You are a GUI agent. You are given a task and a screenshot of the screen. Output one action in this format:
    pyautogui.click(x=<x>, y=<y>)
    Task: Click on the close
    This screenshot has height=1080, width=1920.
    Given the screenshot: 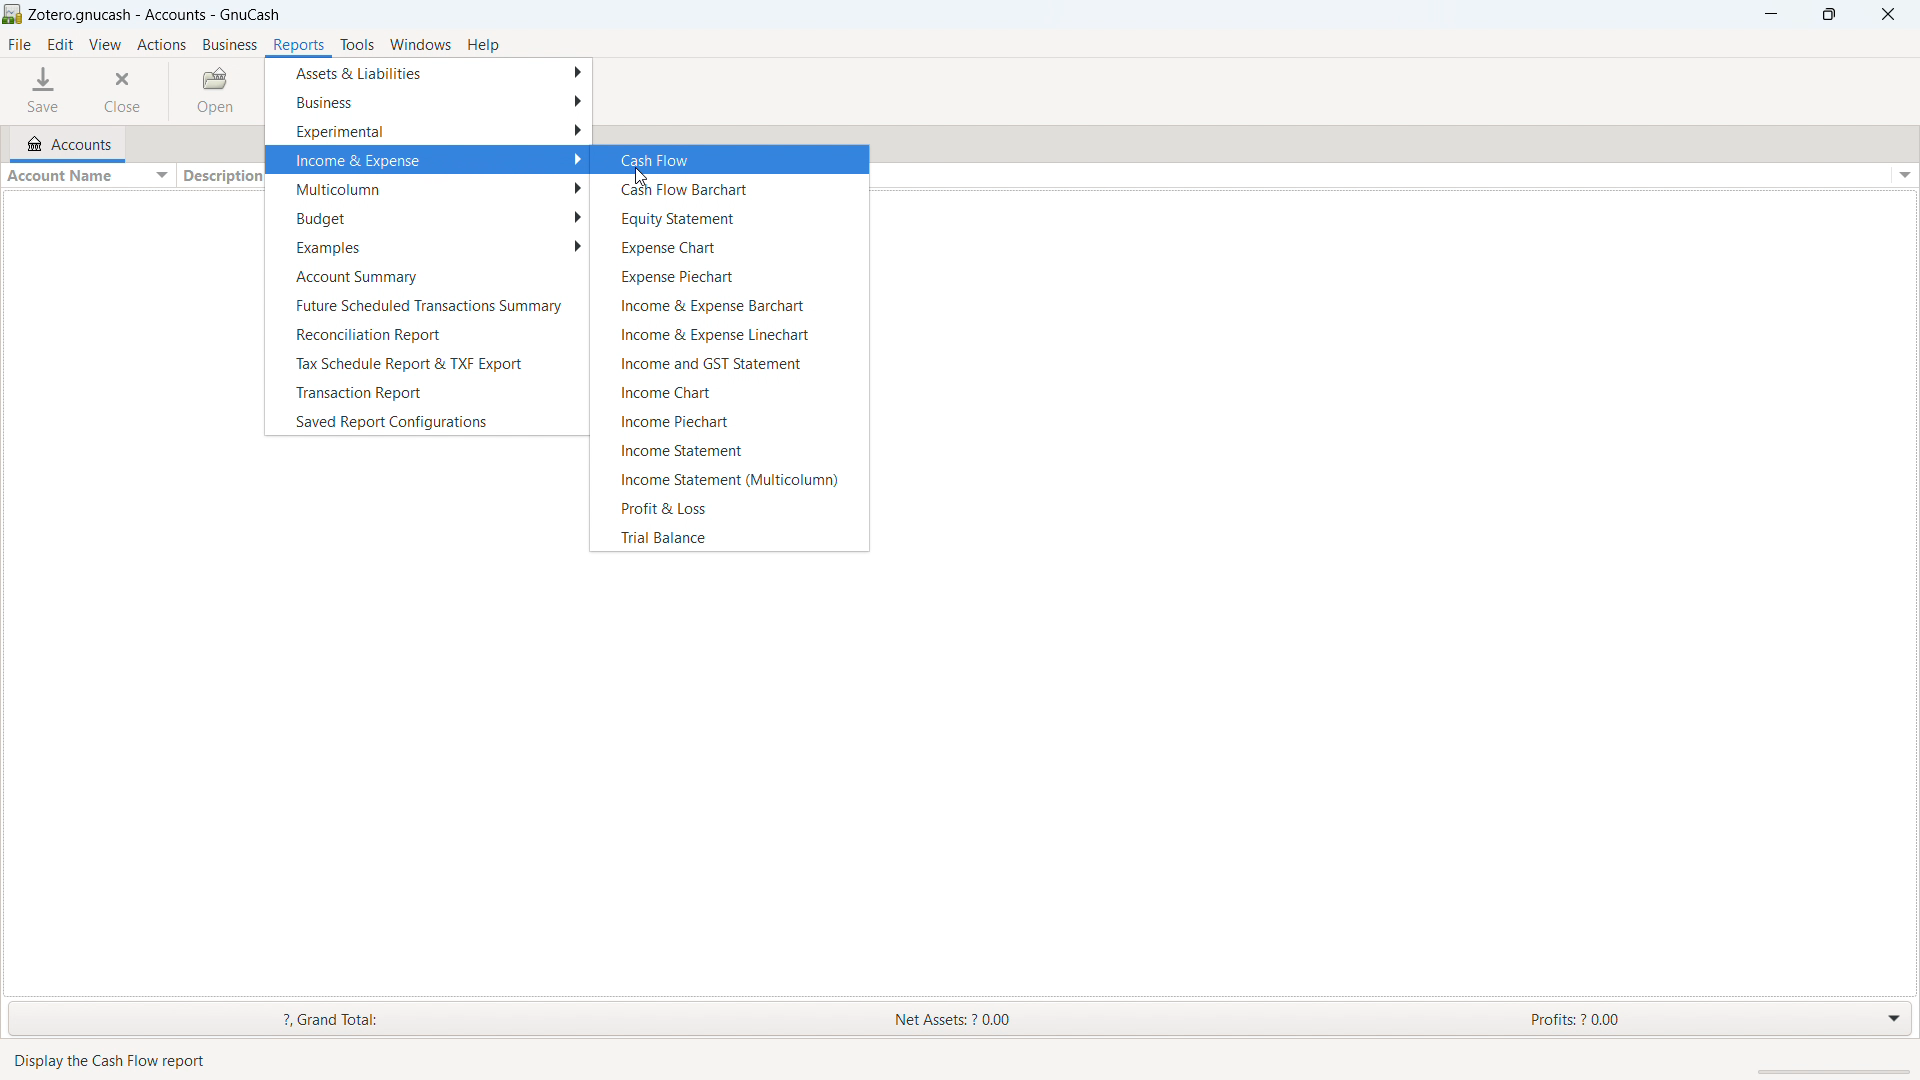 What is the action you would take?
    pyautogui.click(x=1887, y=15)
    